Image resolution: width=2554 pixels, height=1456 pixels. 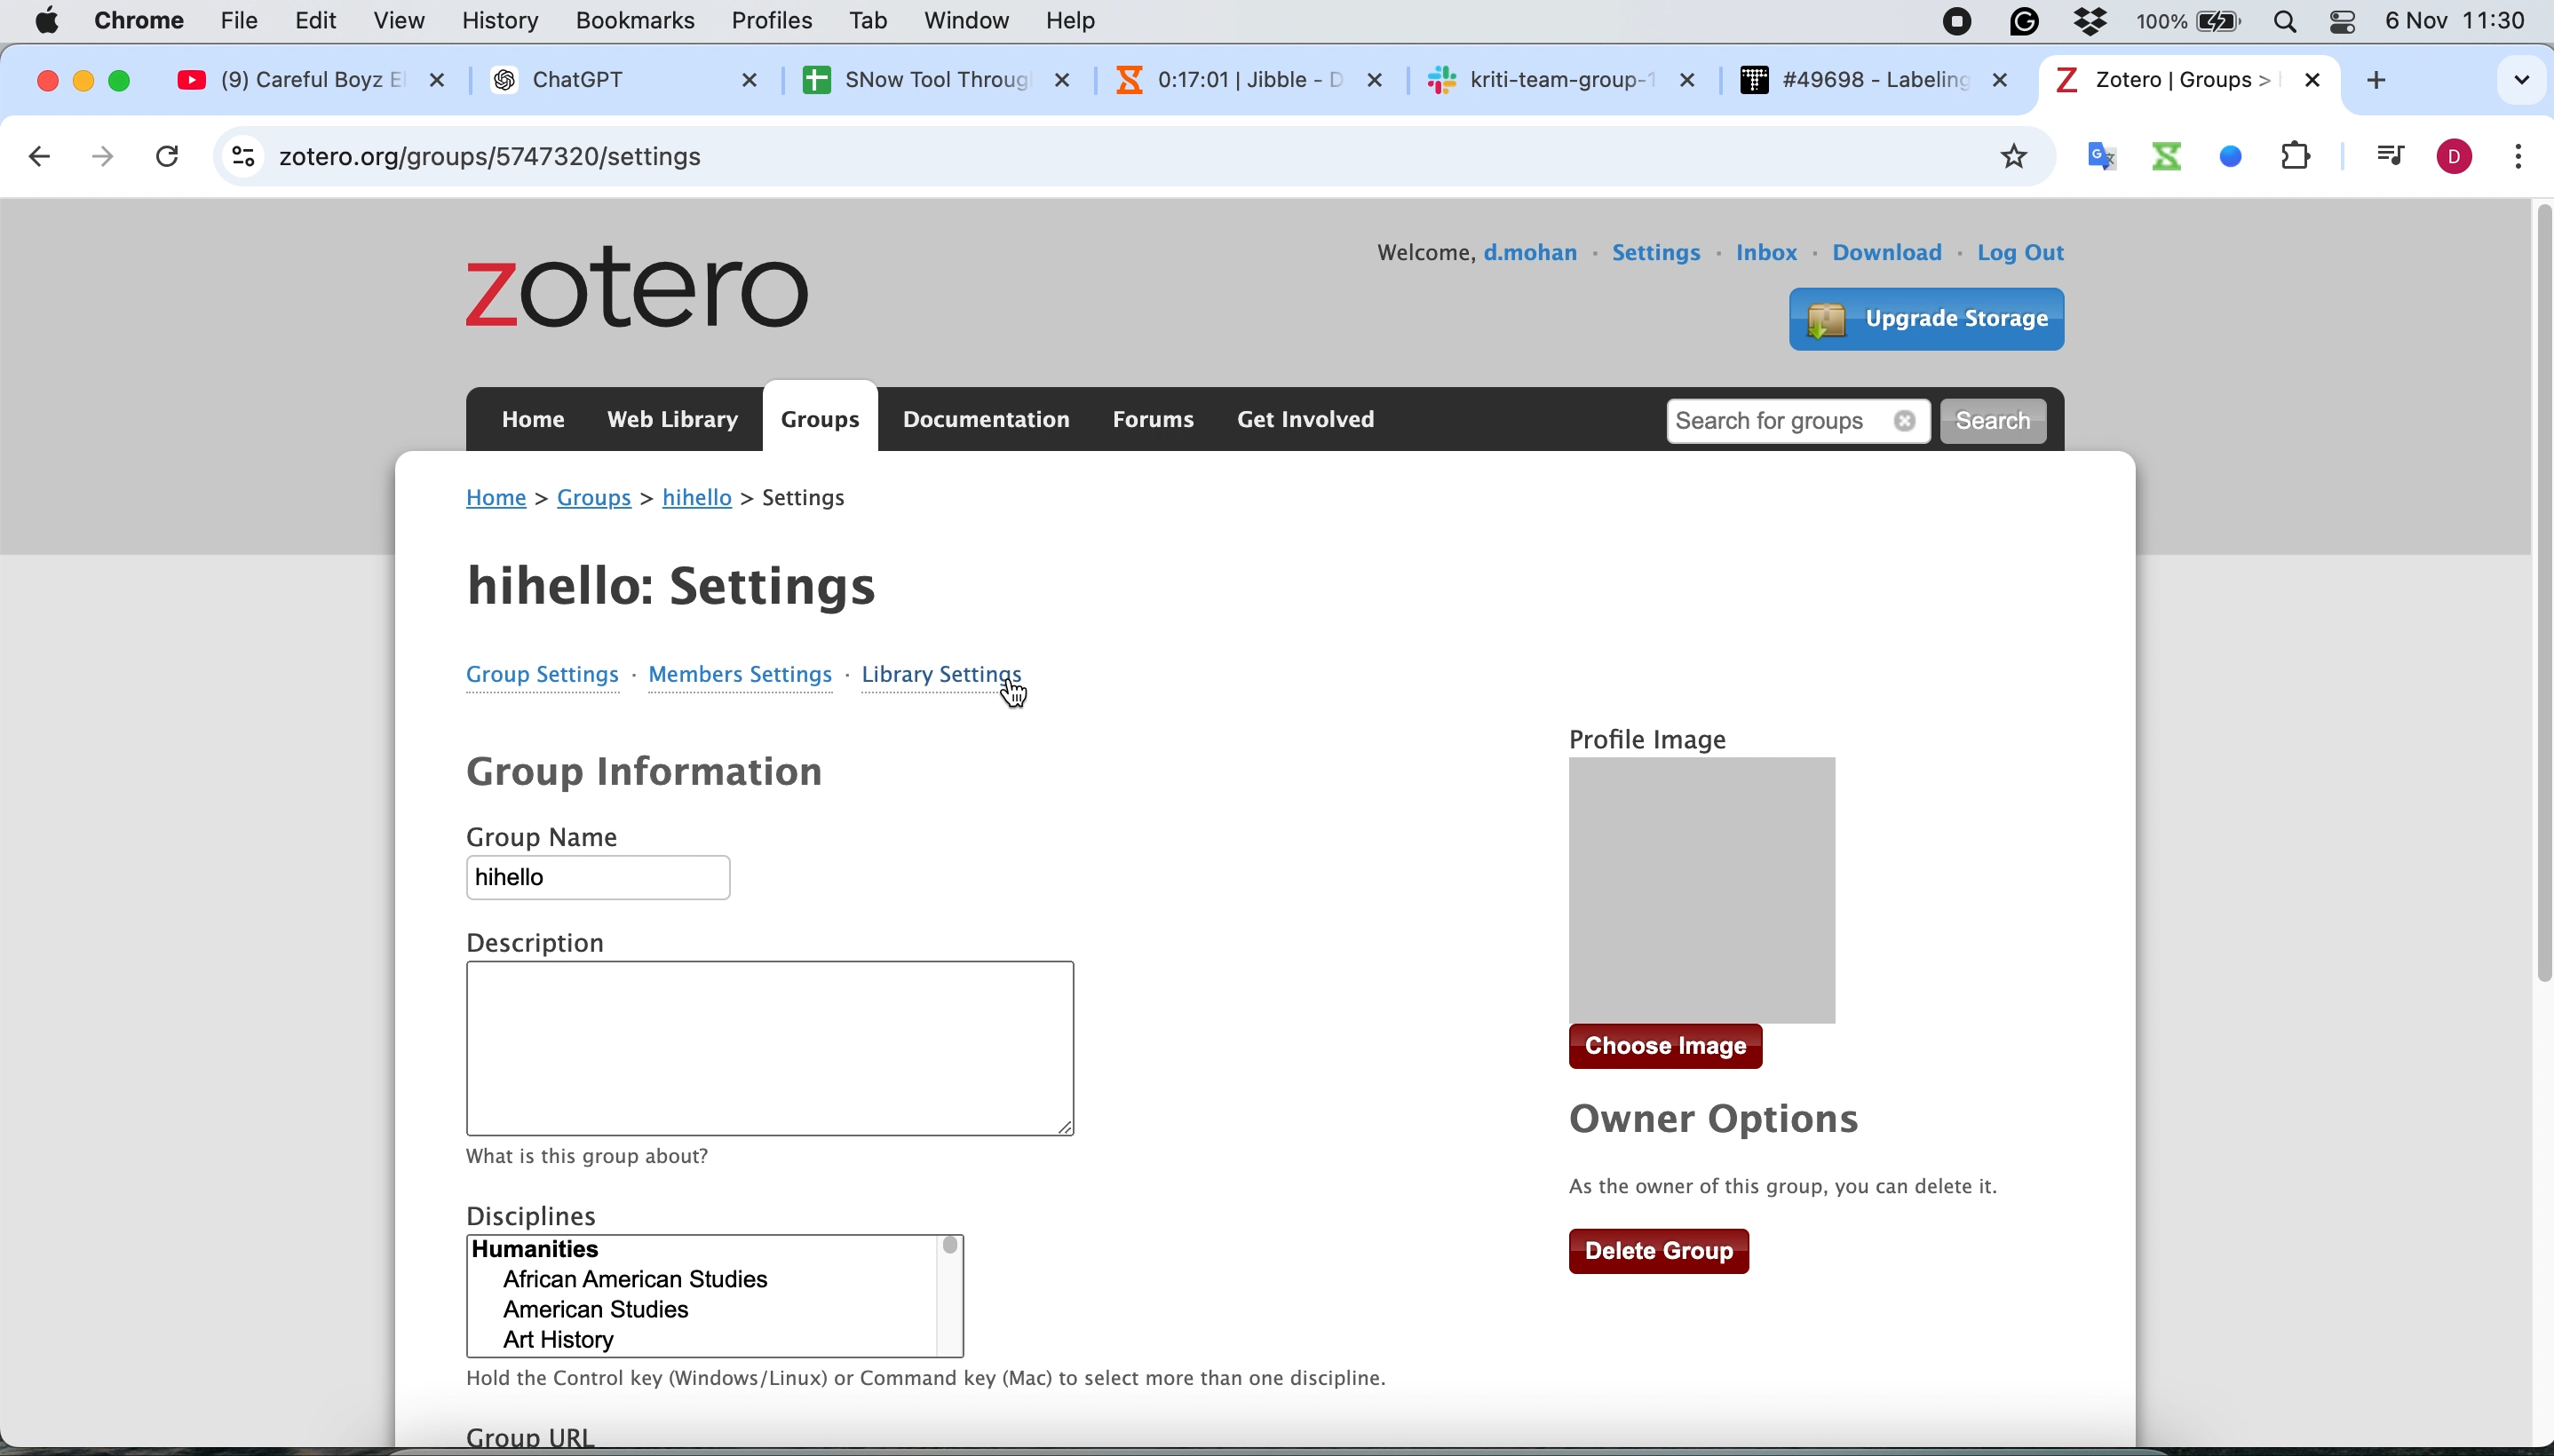 I want to click on vertical scroll bar, so click(x=2509, y=642).